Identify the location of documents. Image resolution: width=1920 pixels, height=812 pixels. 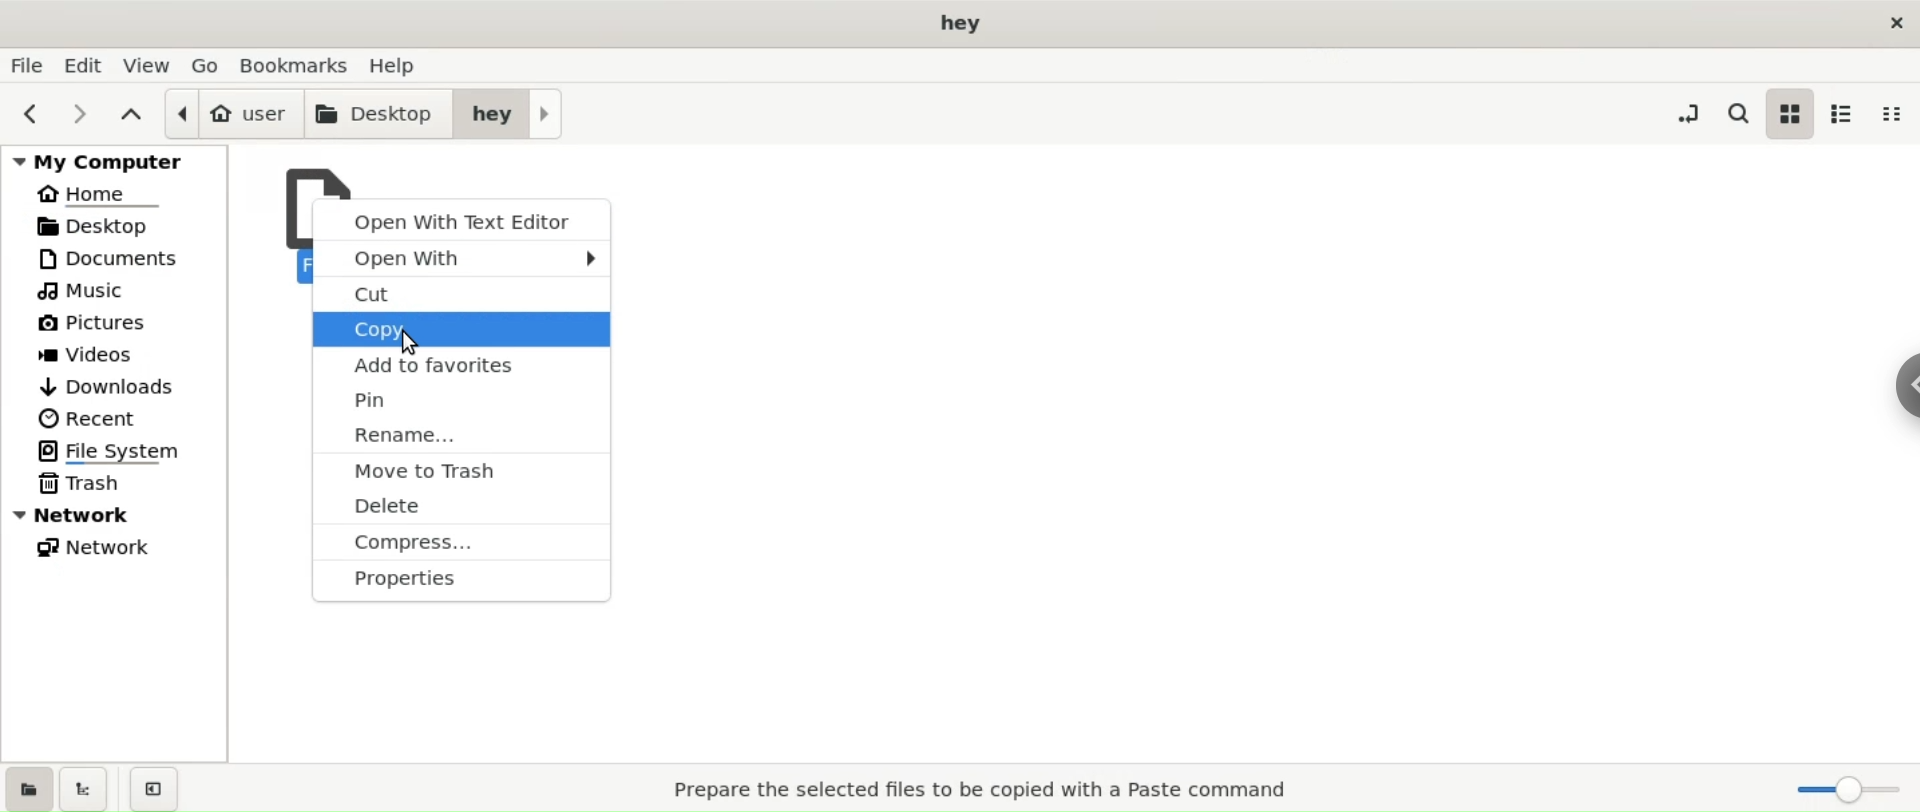
(120, 260).